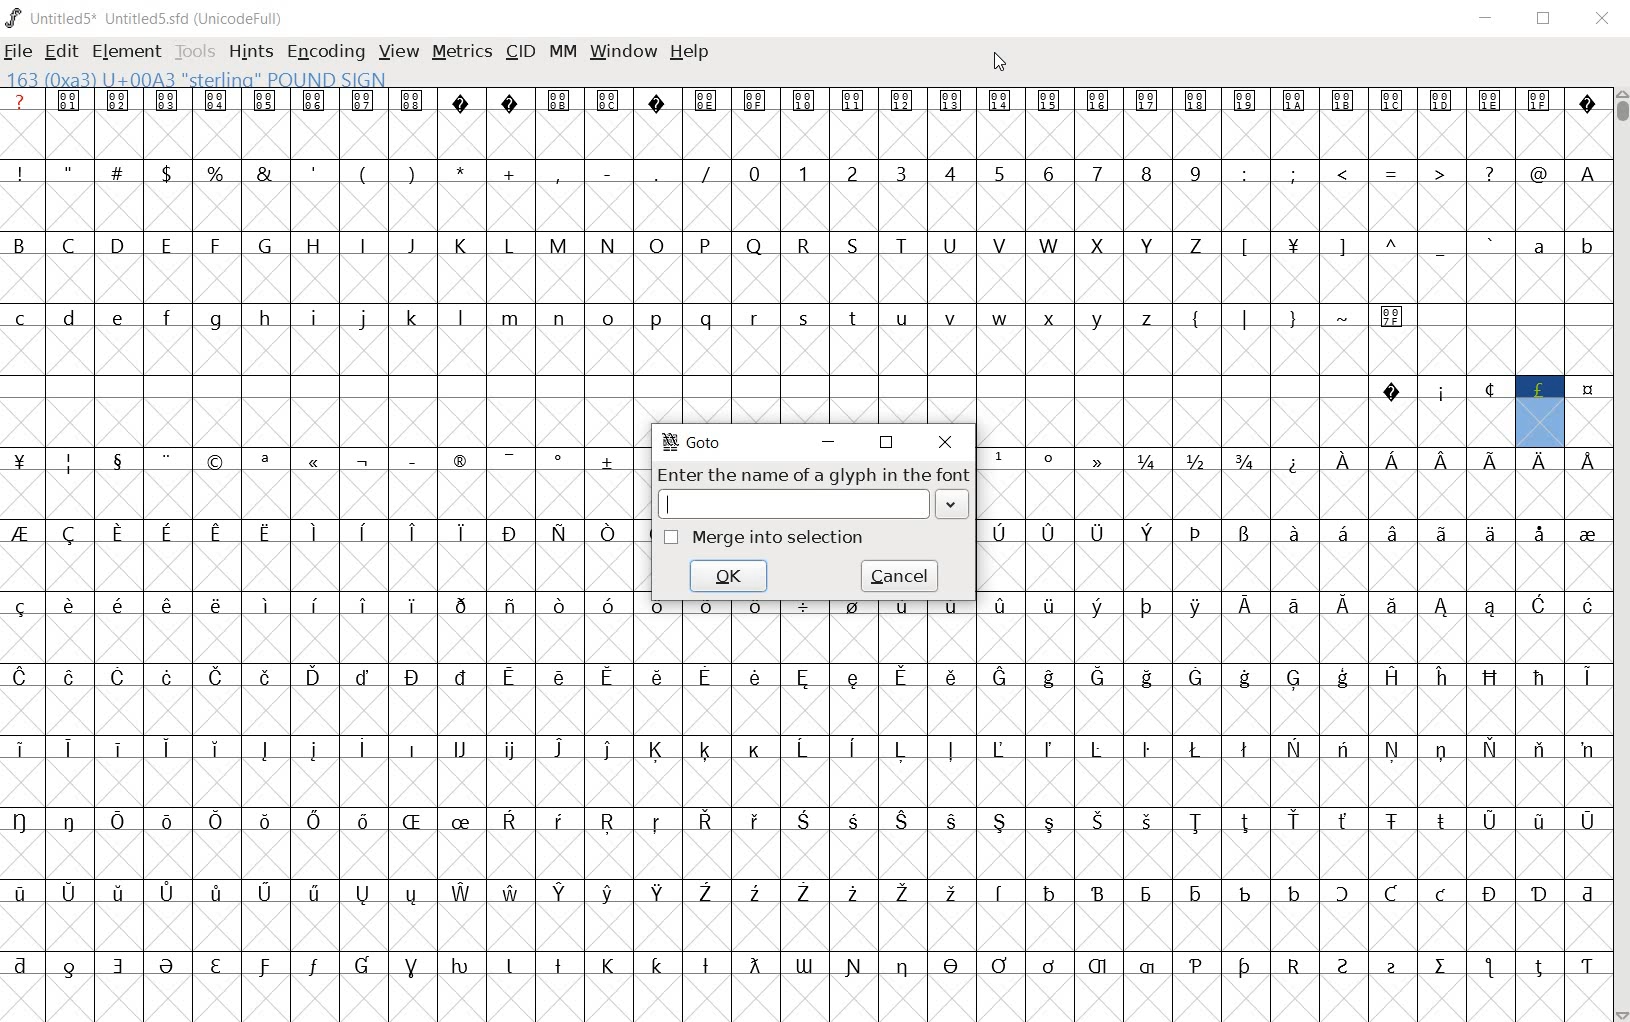 This screenshot has height=1022, width=1630. What do you see at coordinates (61, 53) in the screenshot?
I see `EDIT` at bounding box center [61, 53].